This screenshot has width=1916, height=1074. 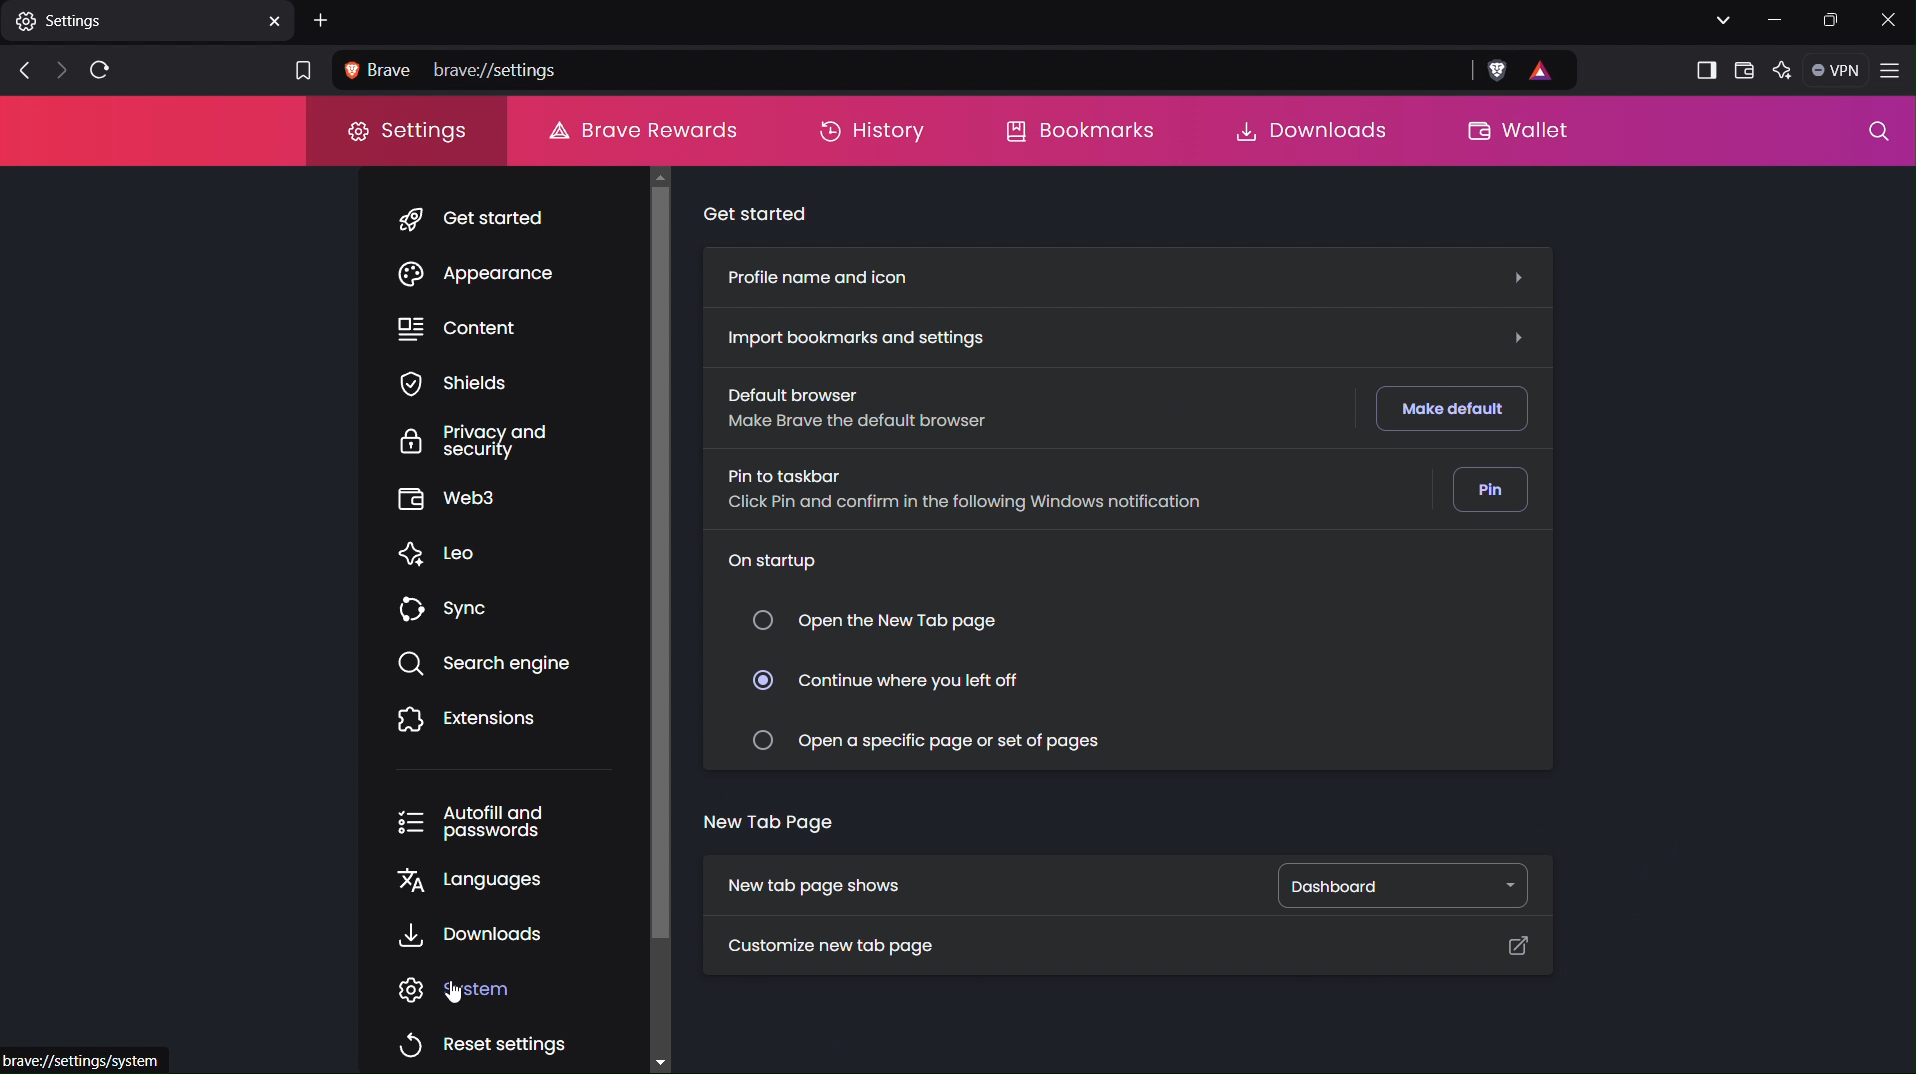 I want to click on Privacy and security, so click(x=480, y=442).